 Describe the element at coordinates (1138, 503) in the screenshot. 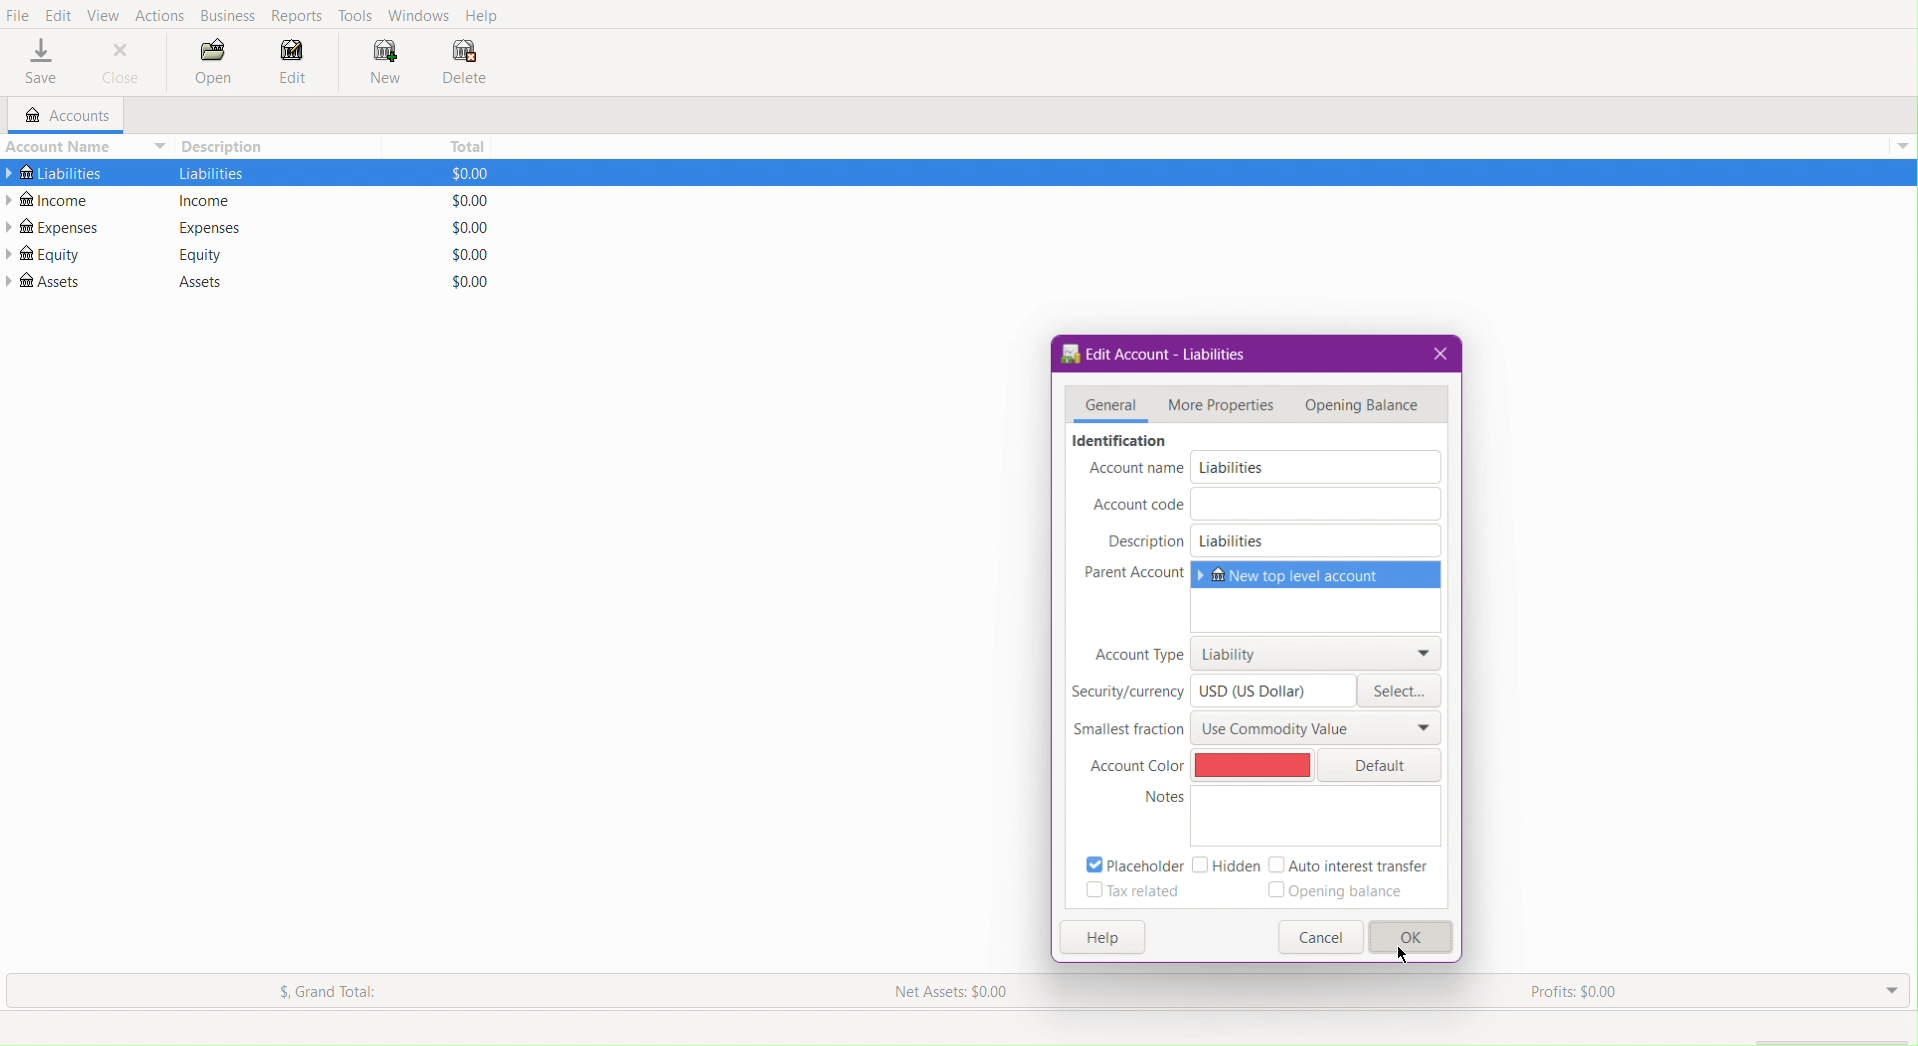

I see `Account code` at that location.